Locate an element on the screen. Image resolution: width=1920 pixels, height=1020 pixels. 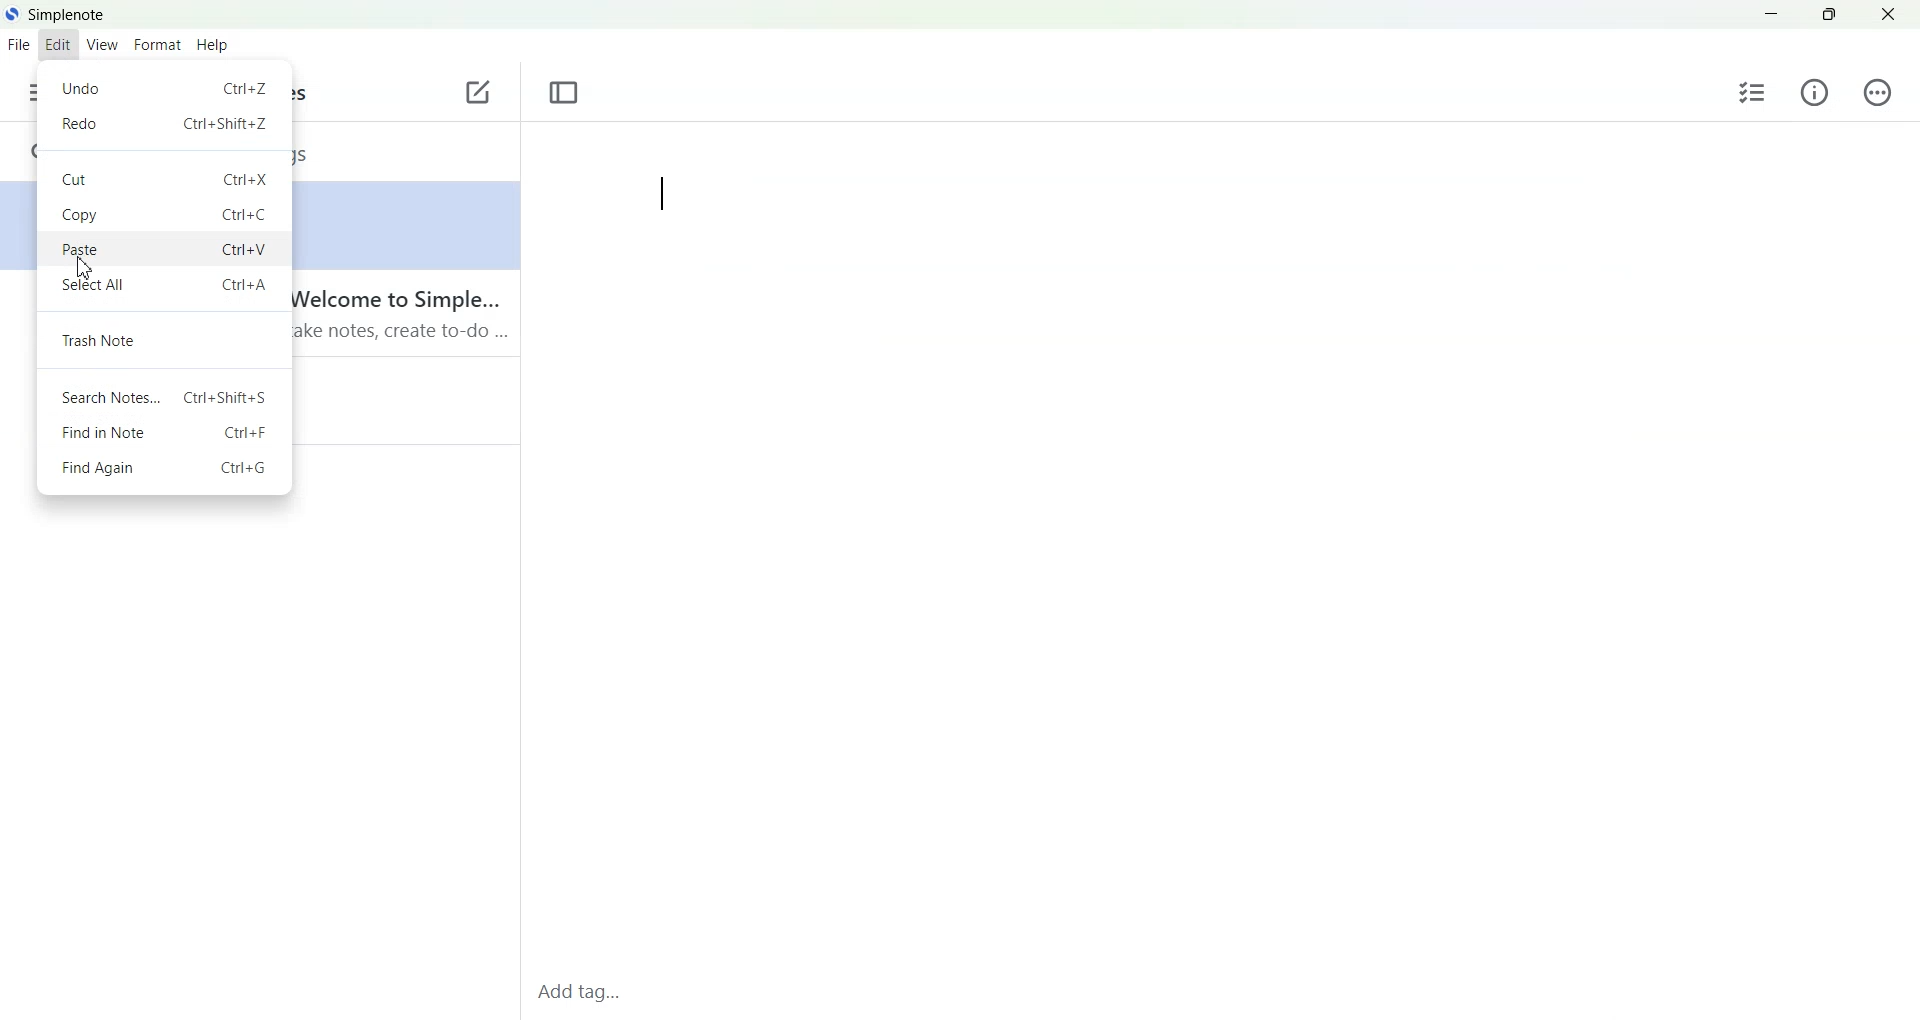
Redo Ctrl + Shift + Z is located at coordinates (165, 124).